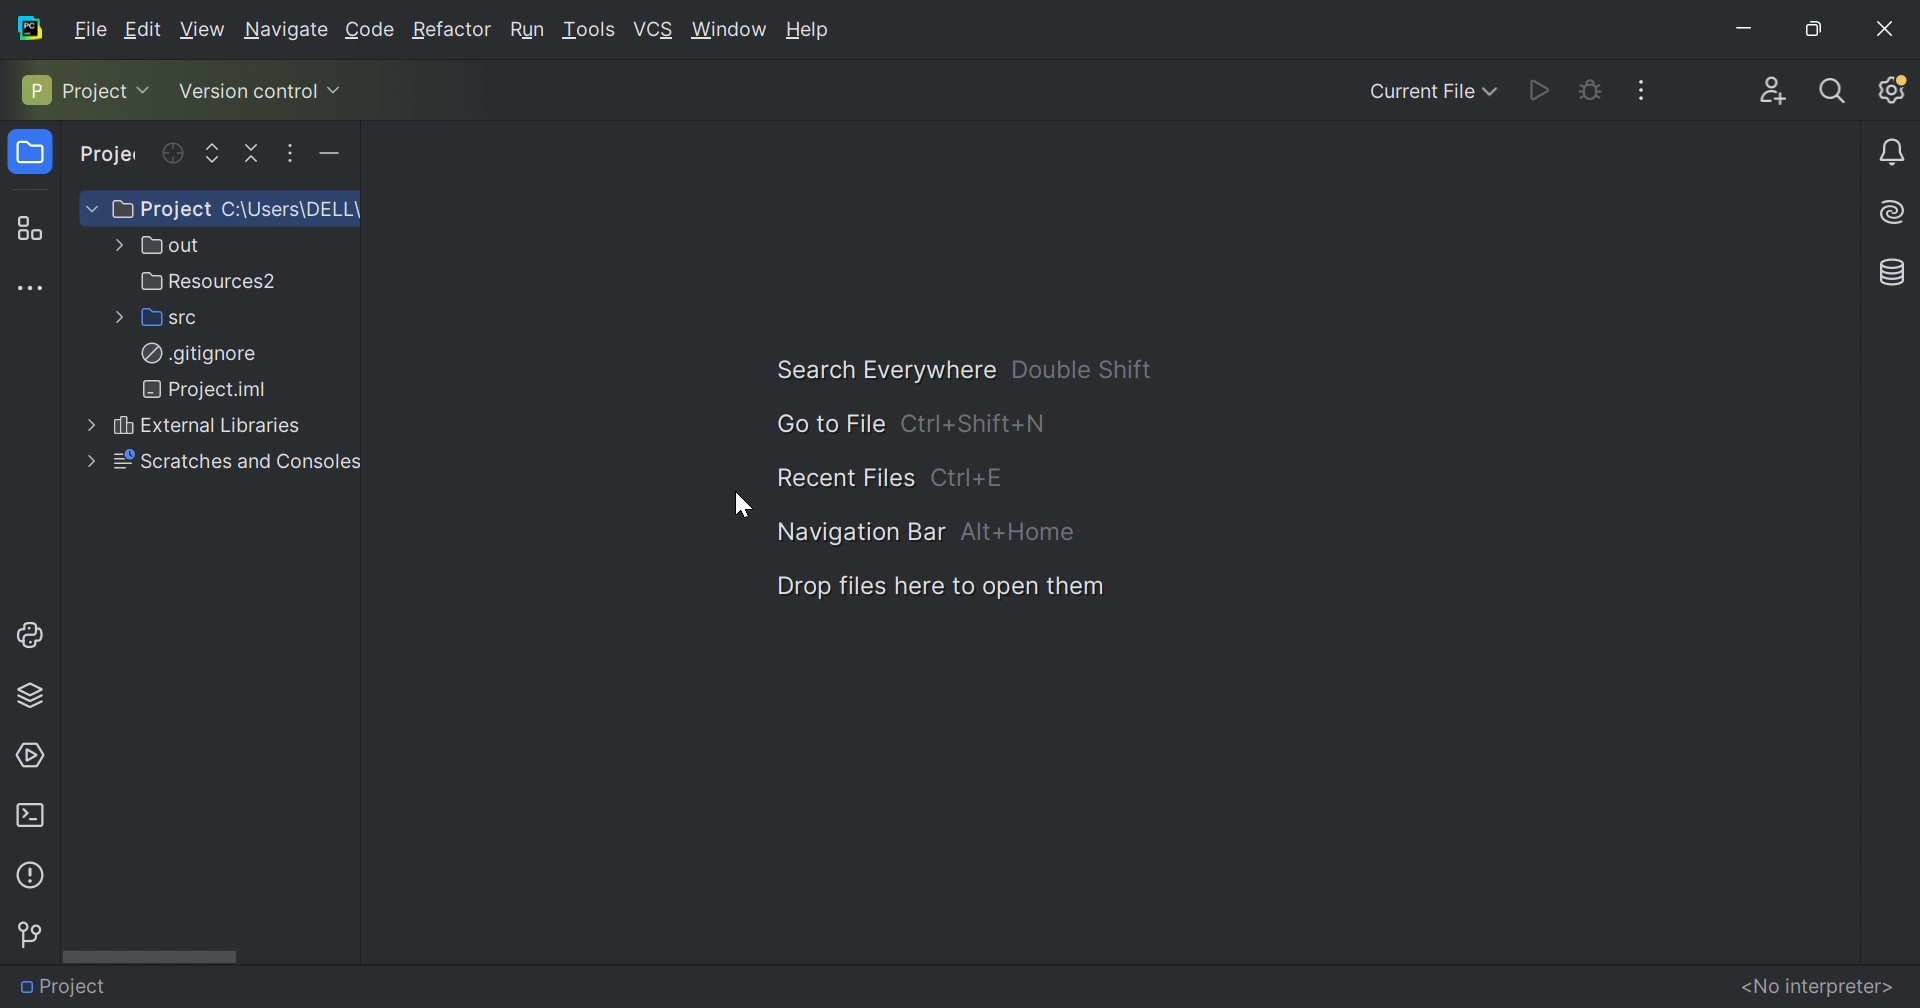  What do you see at coordinates (940, 587) in the screenshot?
I see `Drop files here to open them` at bounding box center [940, 587].